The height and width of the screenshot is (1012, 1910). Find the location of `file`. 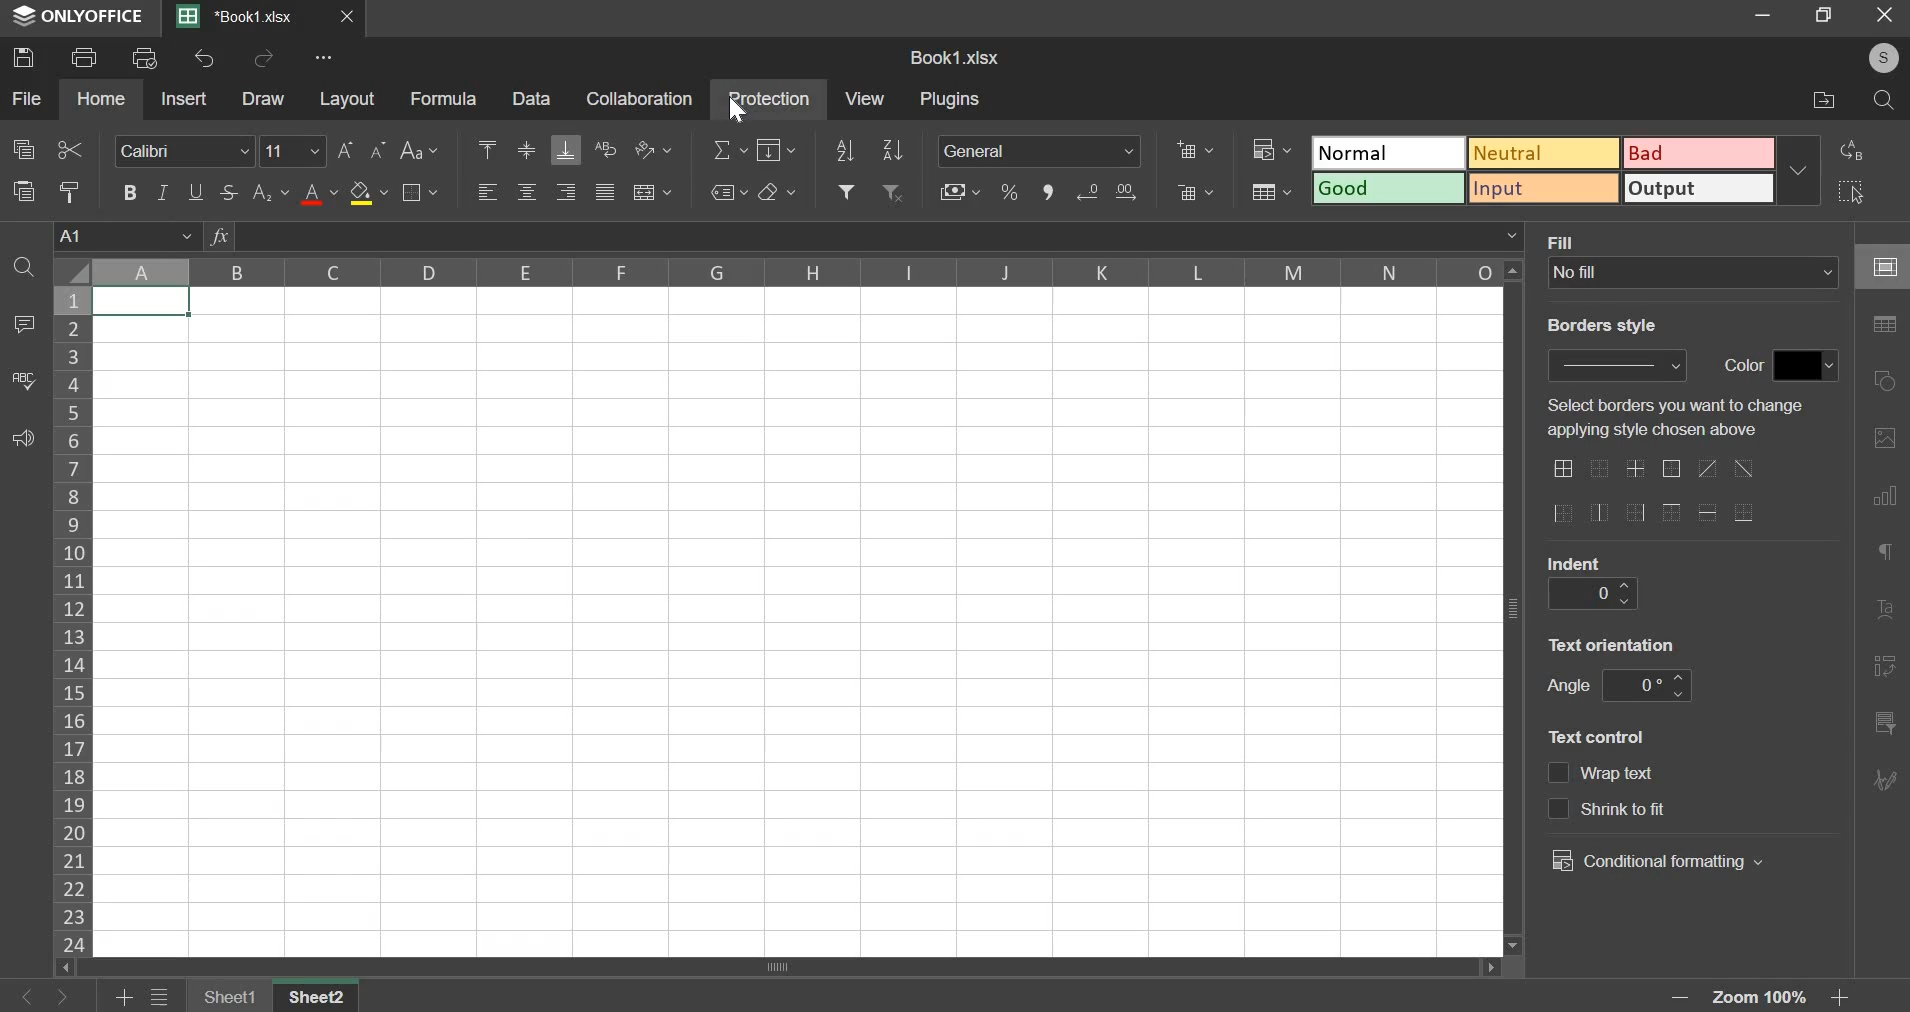

file is located at coordinates (26, 100).